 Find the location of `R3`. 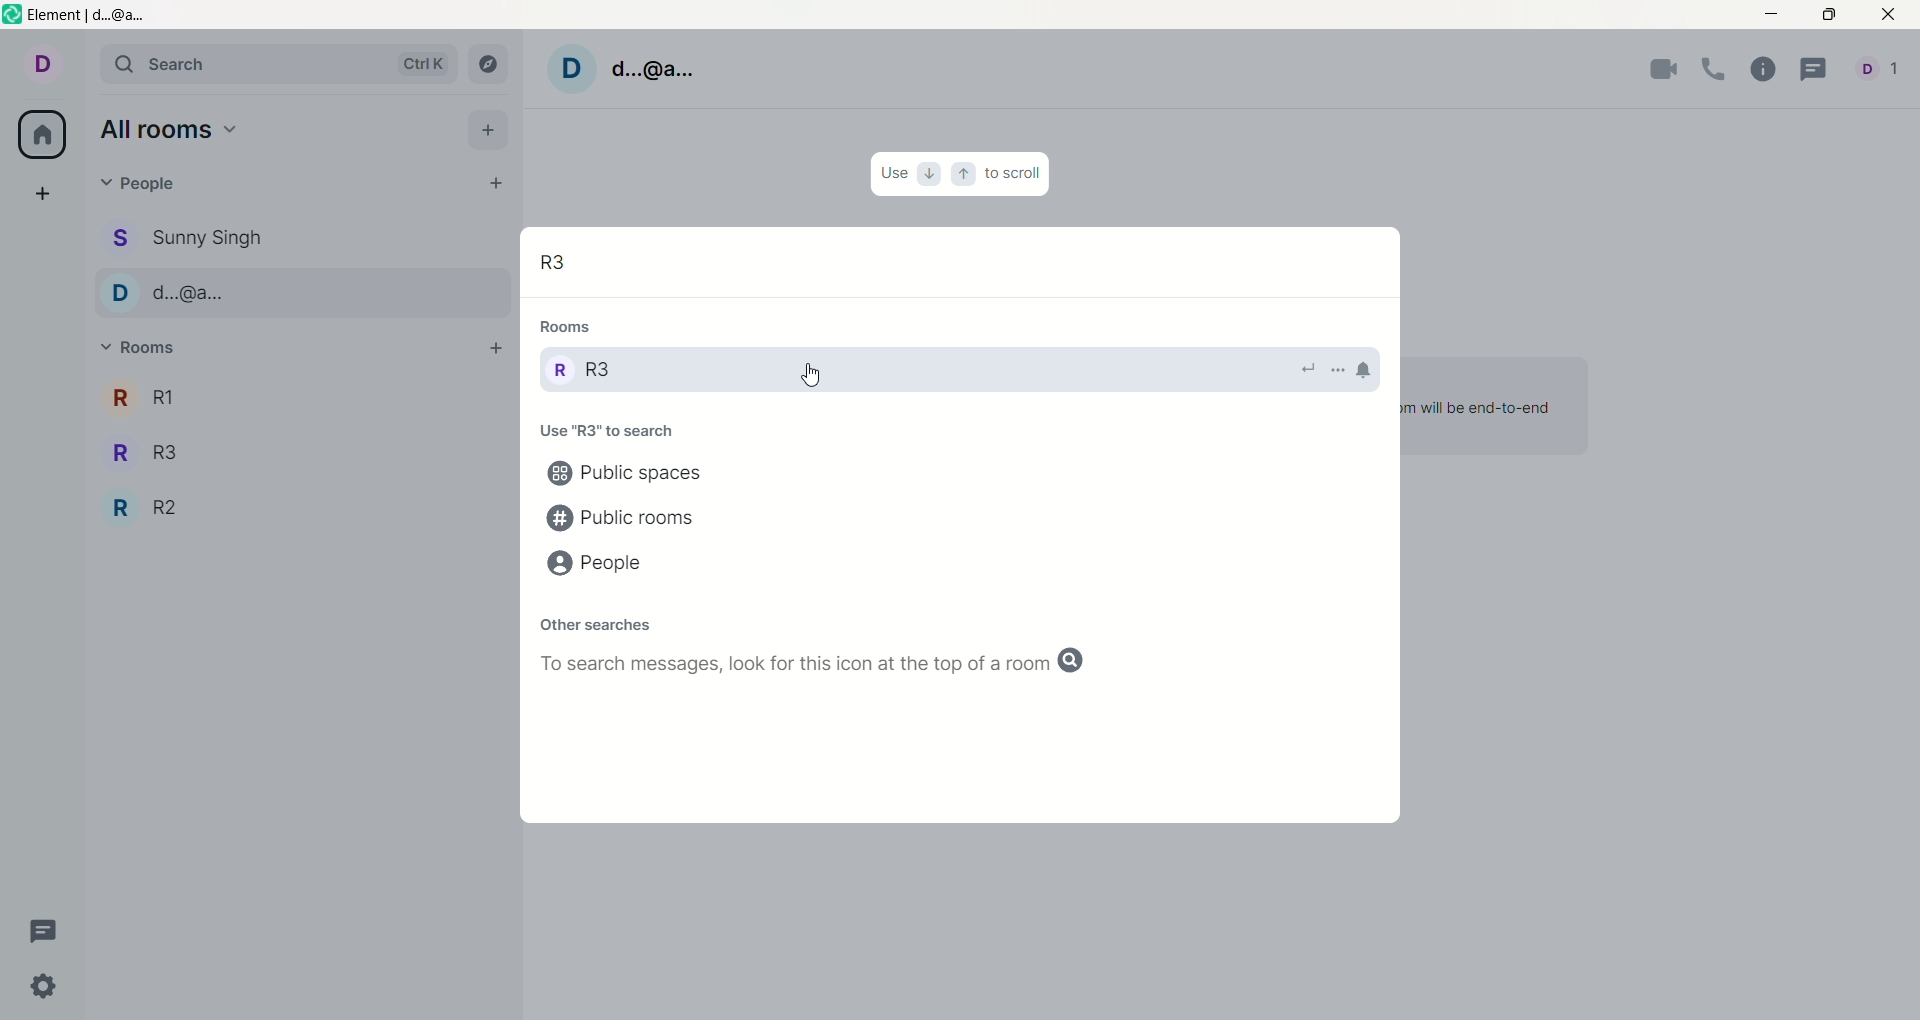

R3 is located at coordinates (560, 264).